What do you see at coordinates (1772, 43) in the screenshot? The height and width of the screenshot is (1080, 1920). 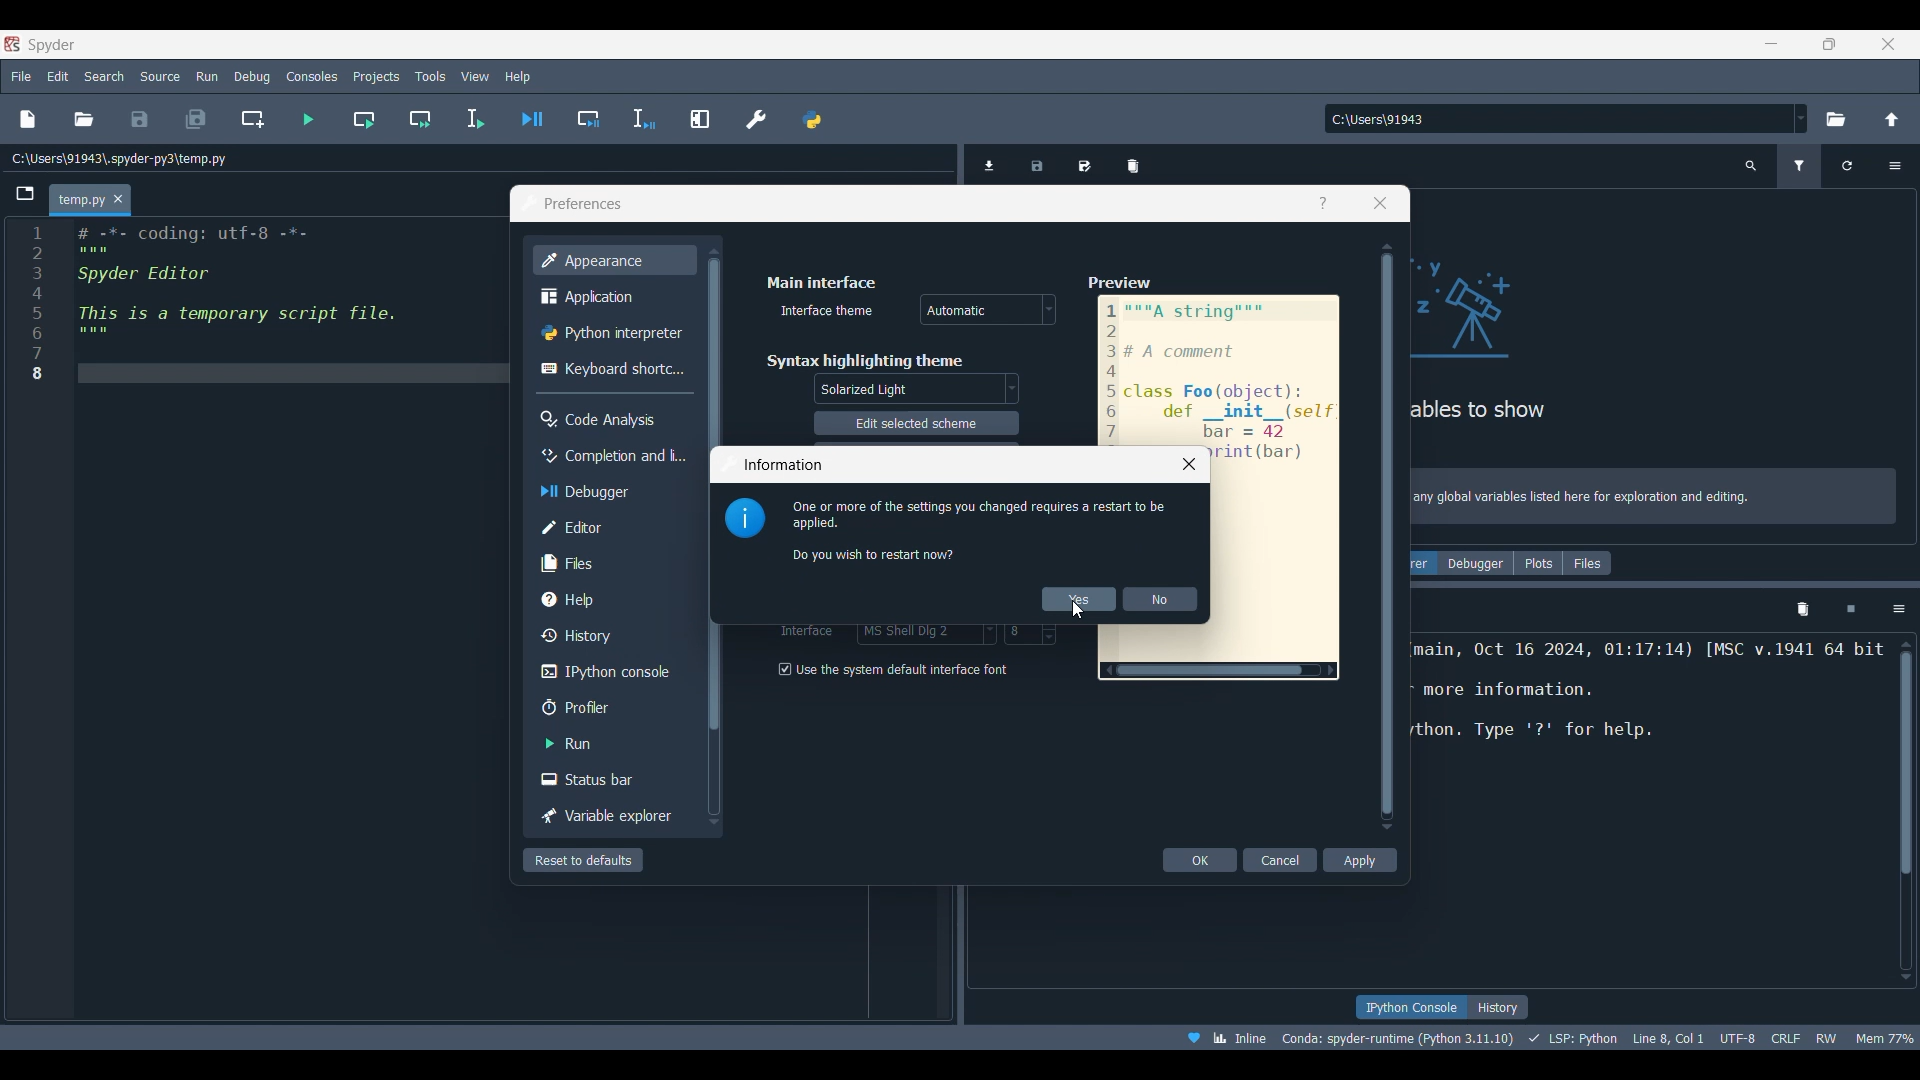 I see `Minimize` at bounding box center [1772, 43].